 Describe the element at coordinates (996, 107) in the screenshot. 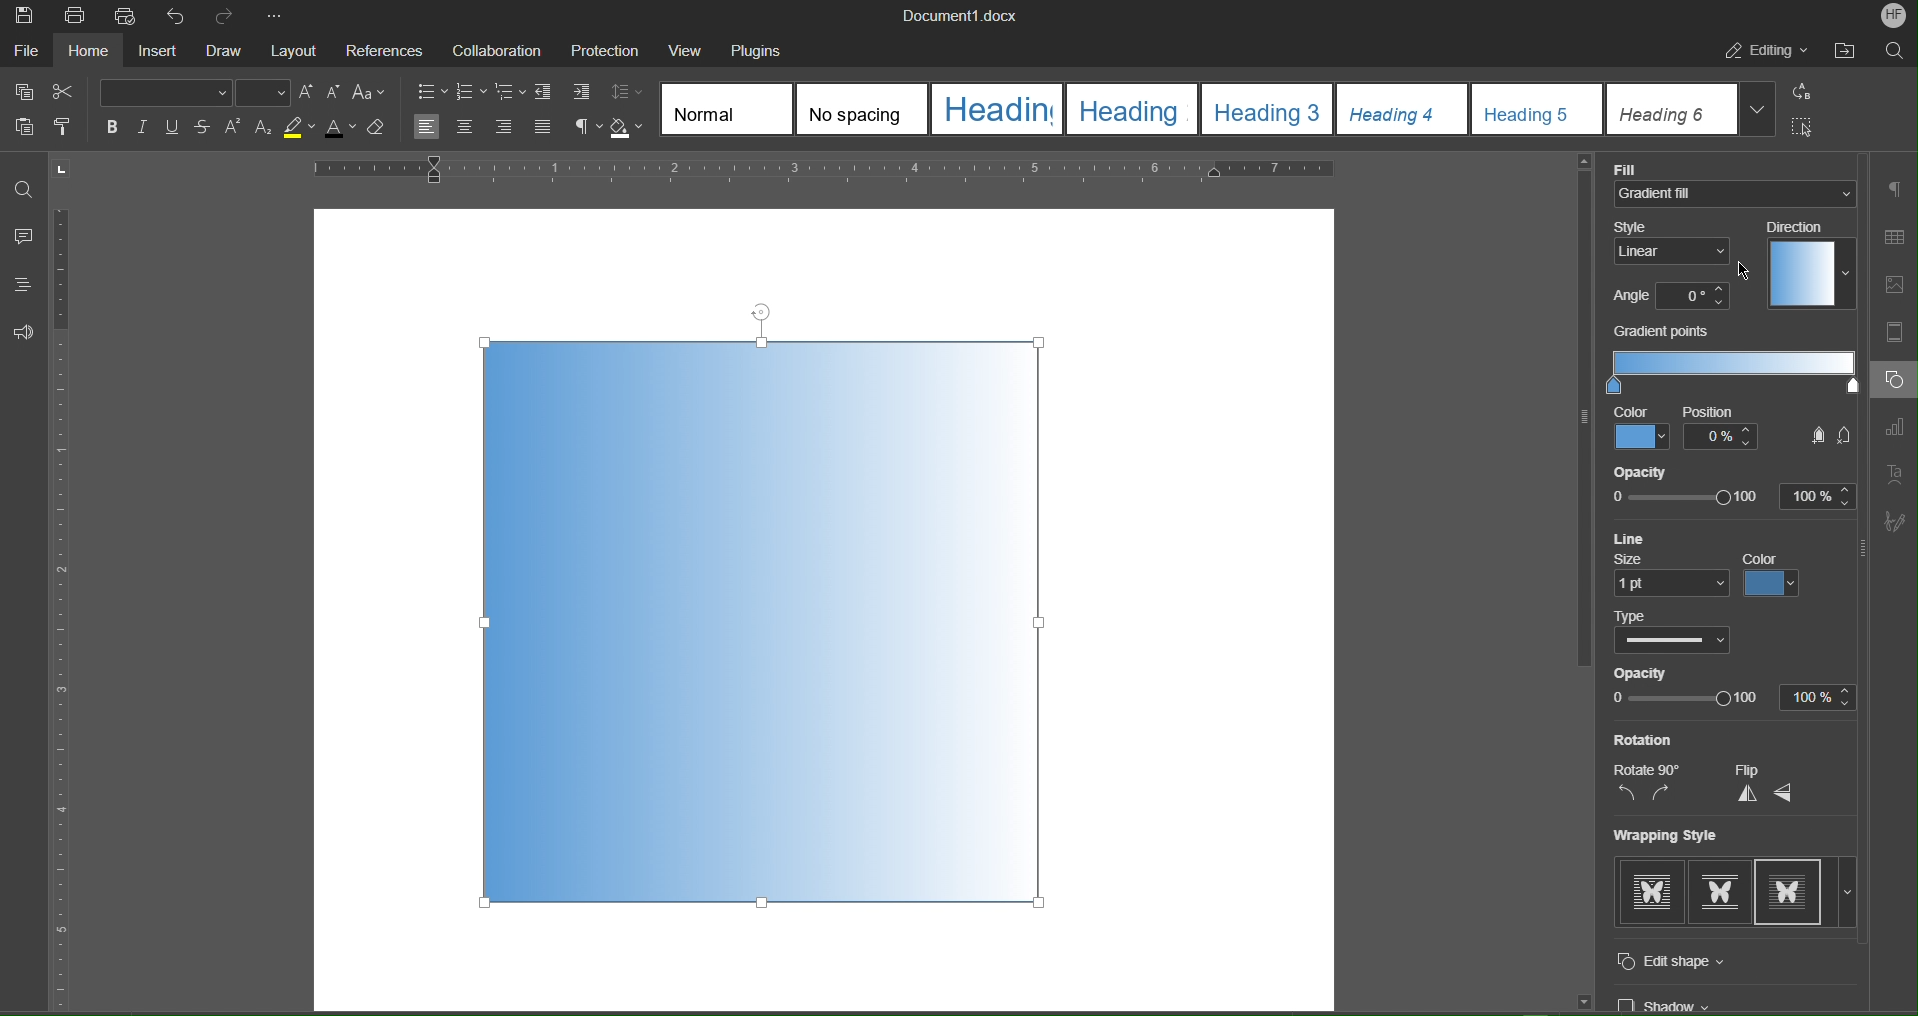

I see `Heading 1` at that location.